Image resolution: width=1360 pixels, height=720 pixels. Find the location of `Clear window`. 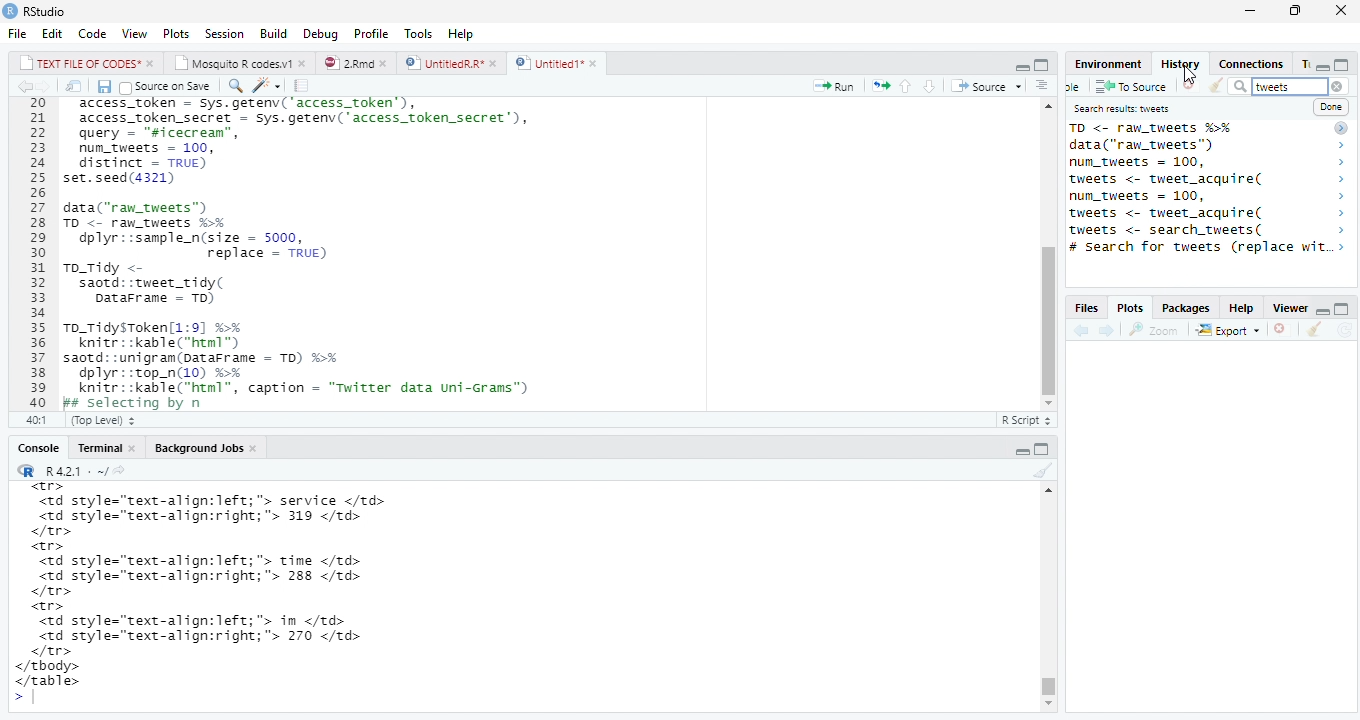

Clear window is located at coordinates (1202, 85).